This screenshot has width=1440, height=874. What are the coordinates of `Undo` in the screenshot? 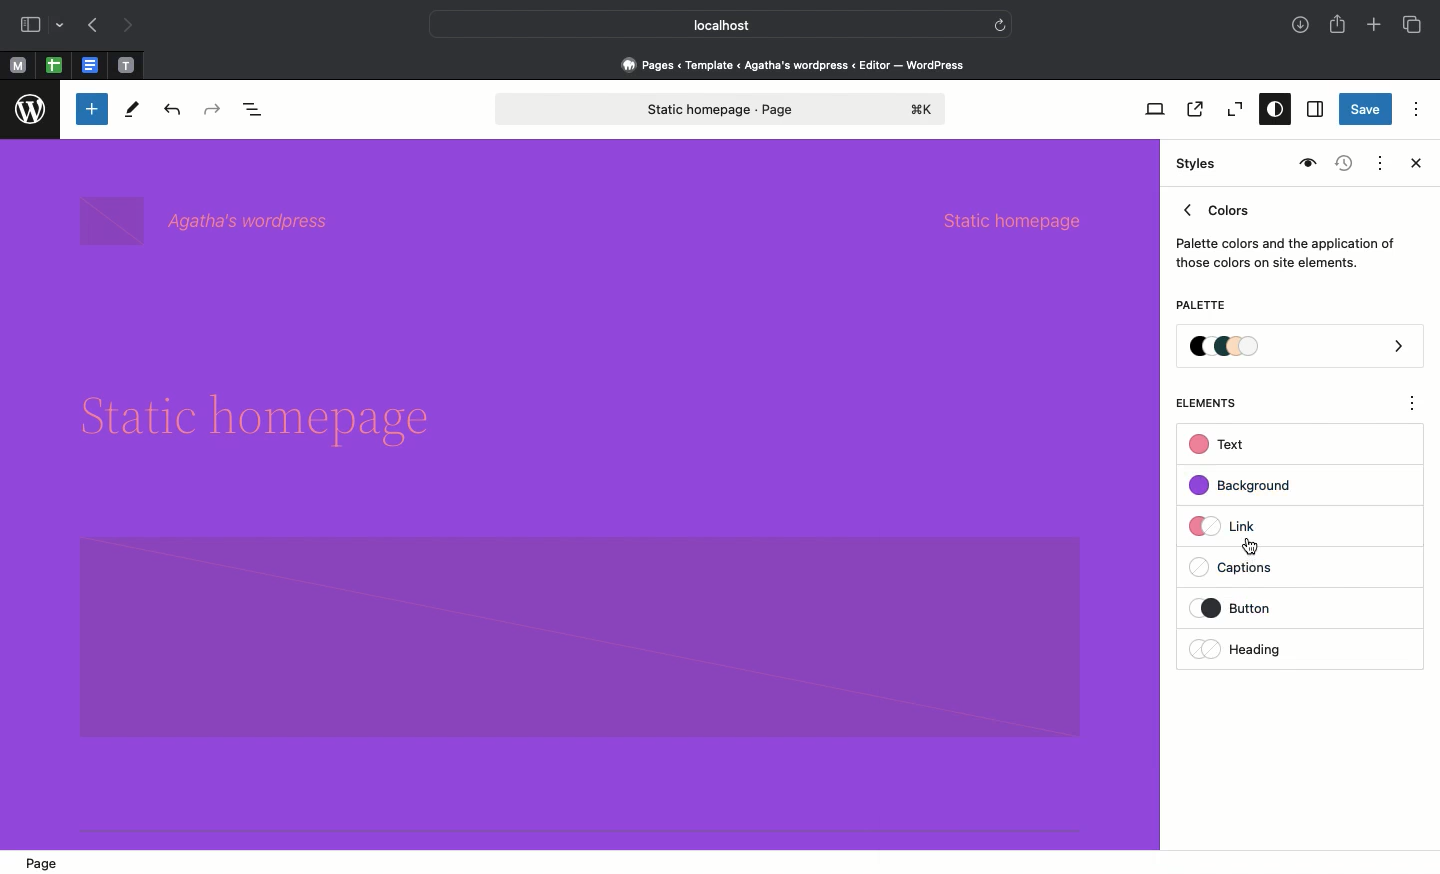 It's located at (172, 111).